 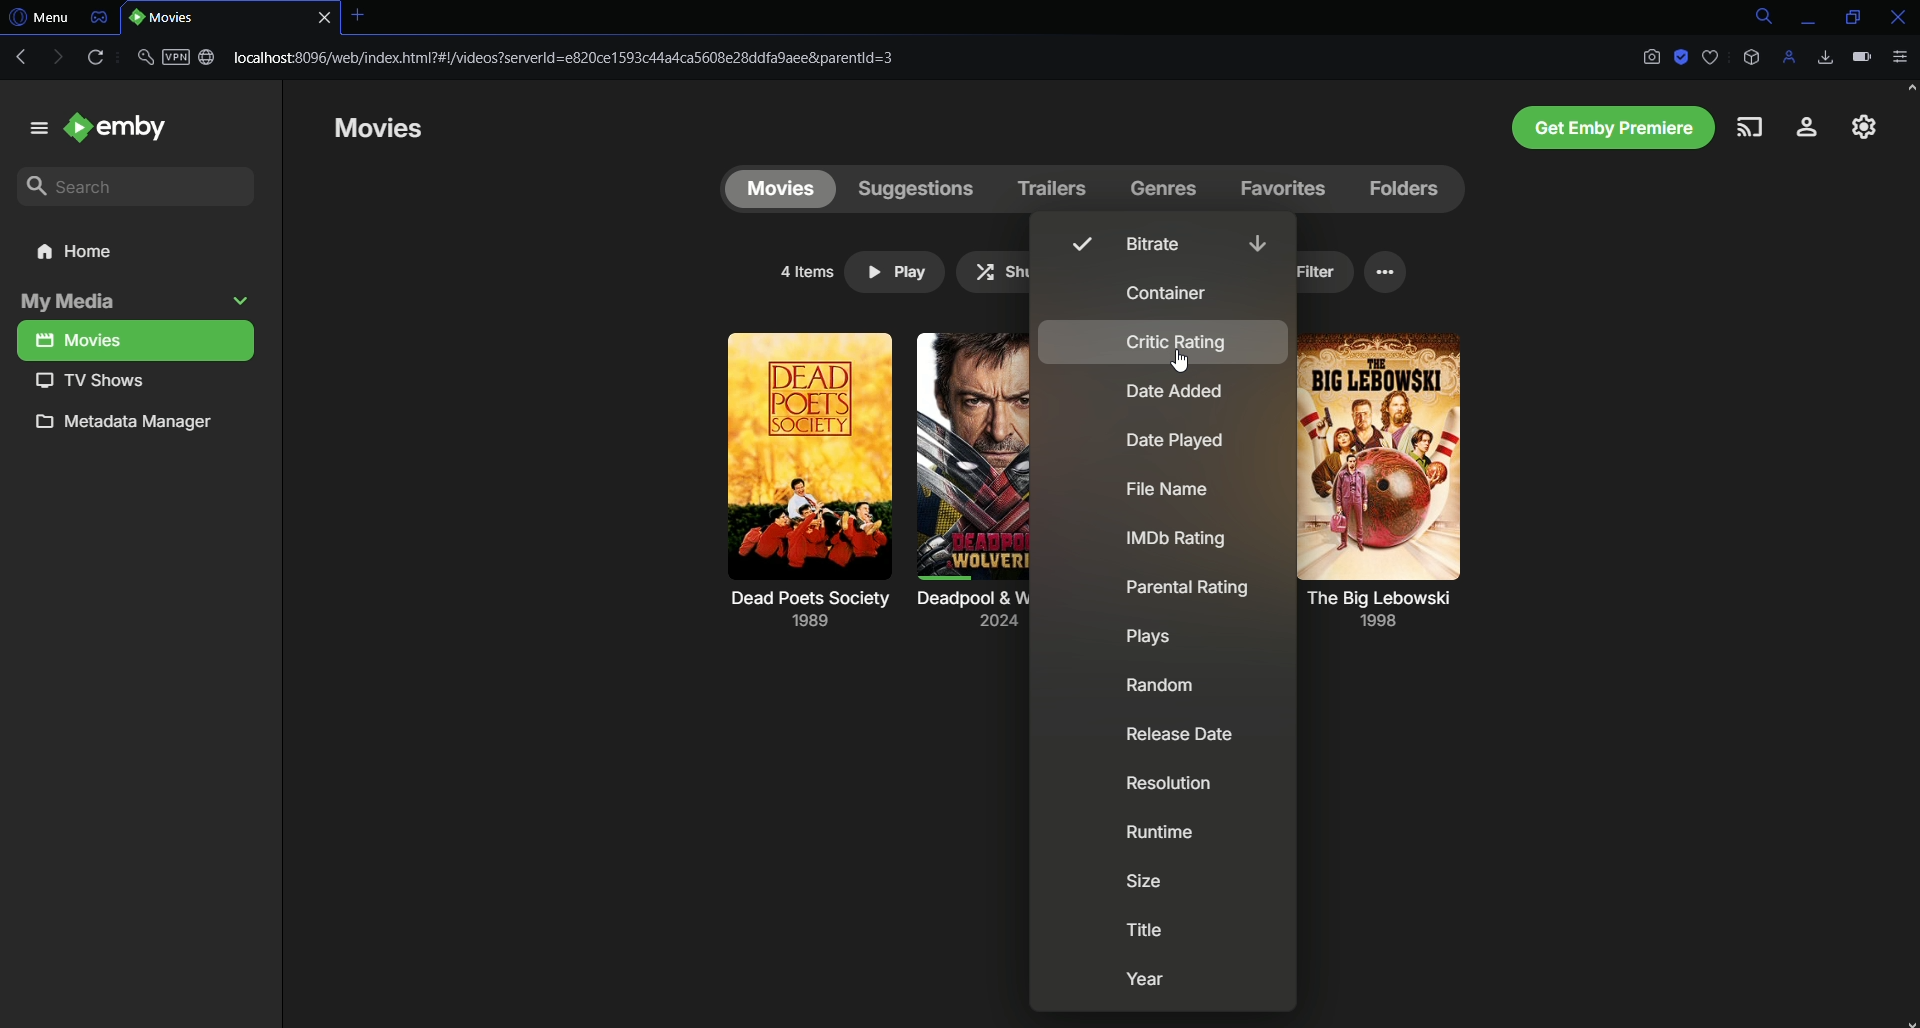 What do you see at coordinates (1649, 59) in the screenshot?
I see `Screenshot` at bounding box center [1649, 59].